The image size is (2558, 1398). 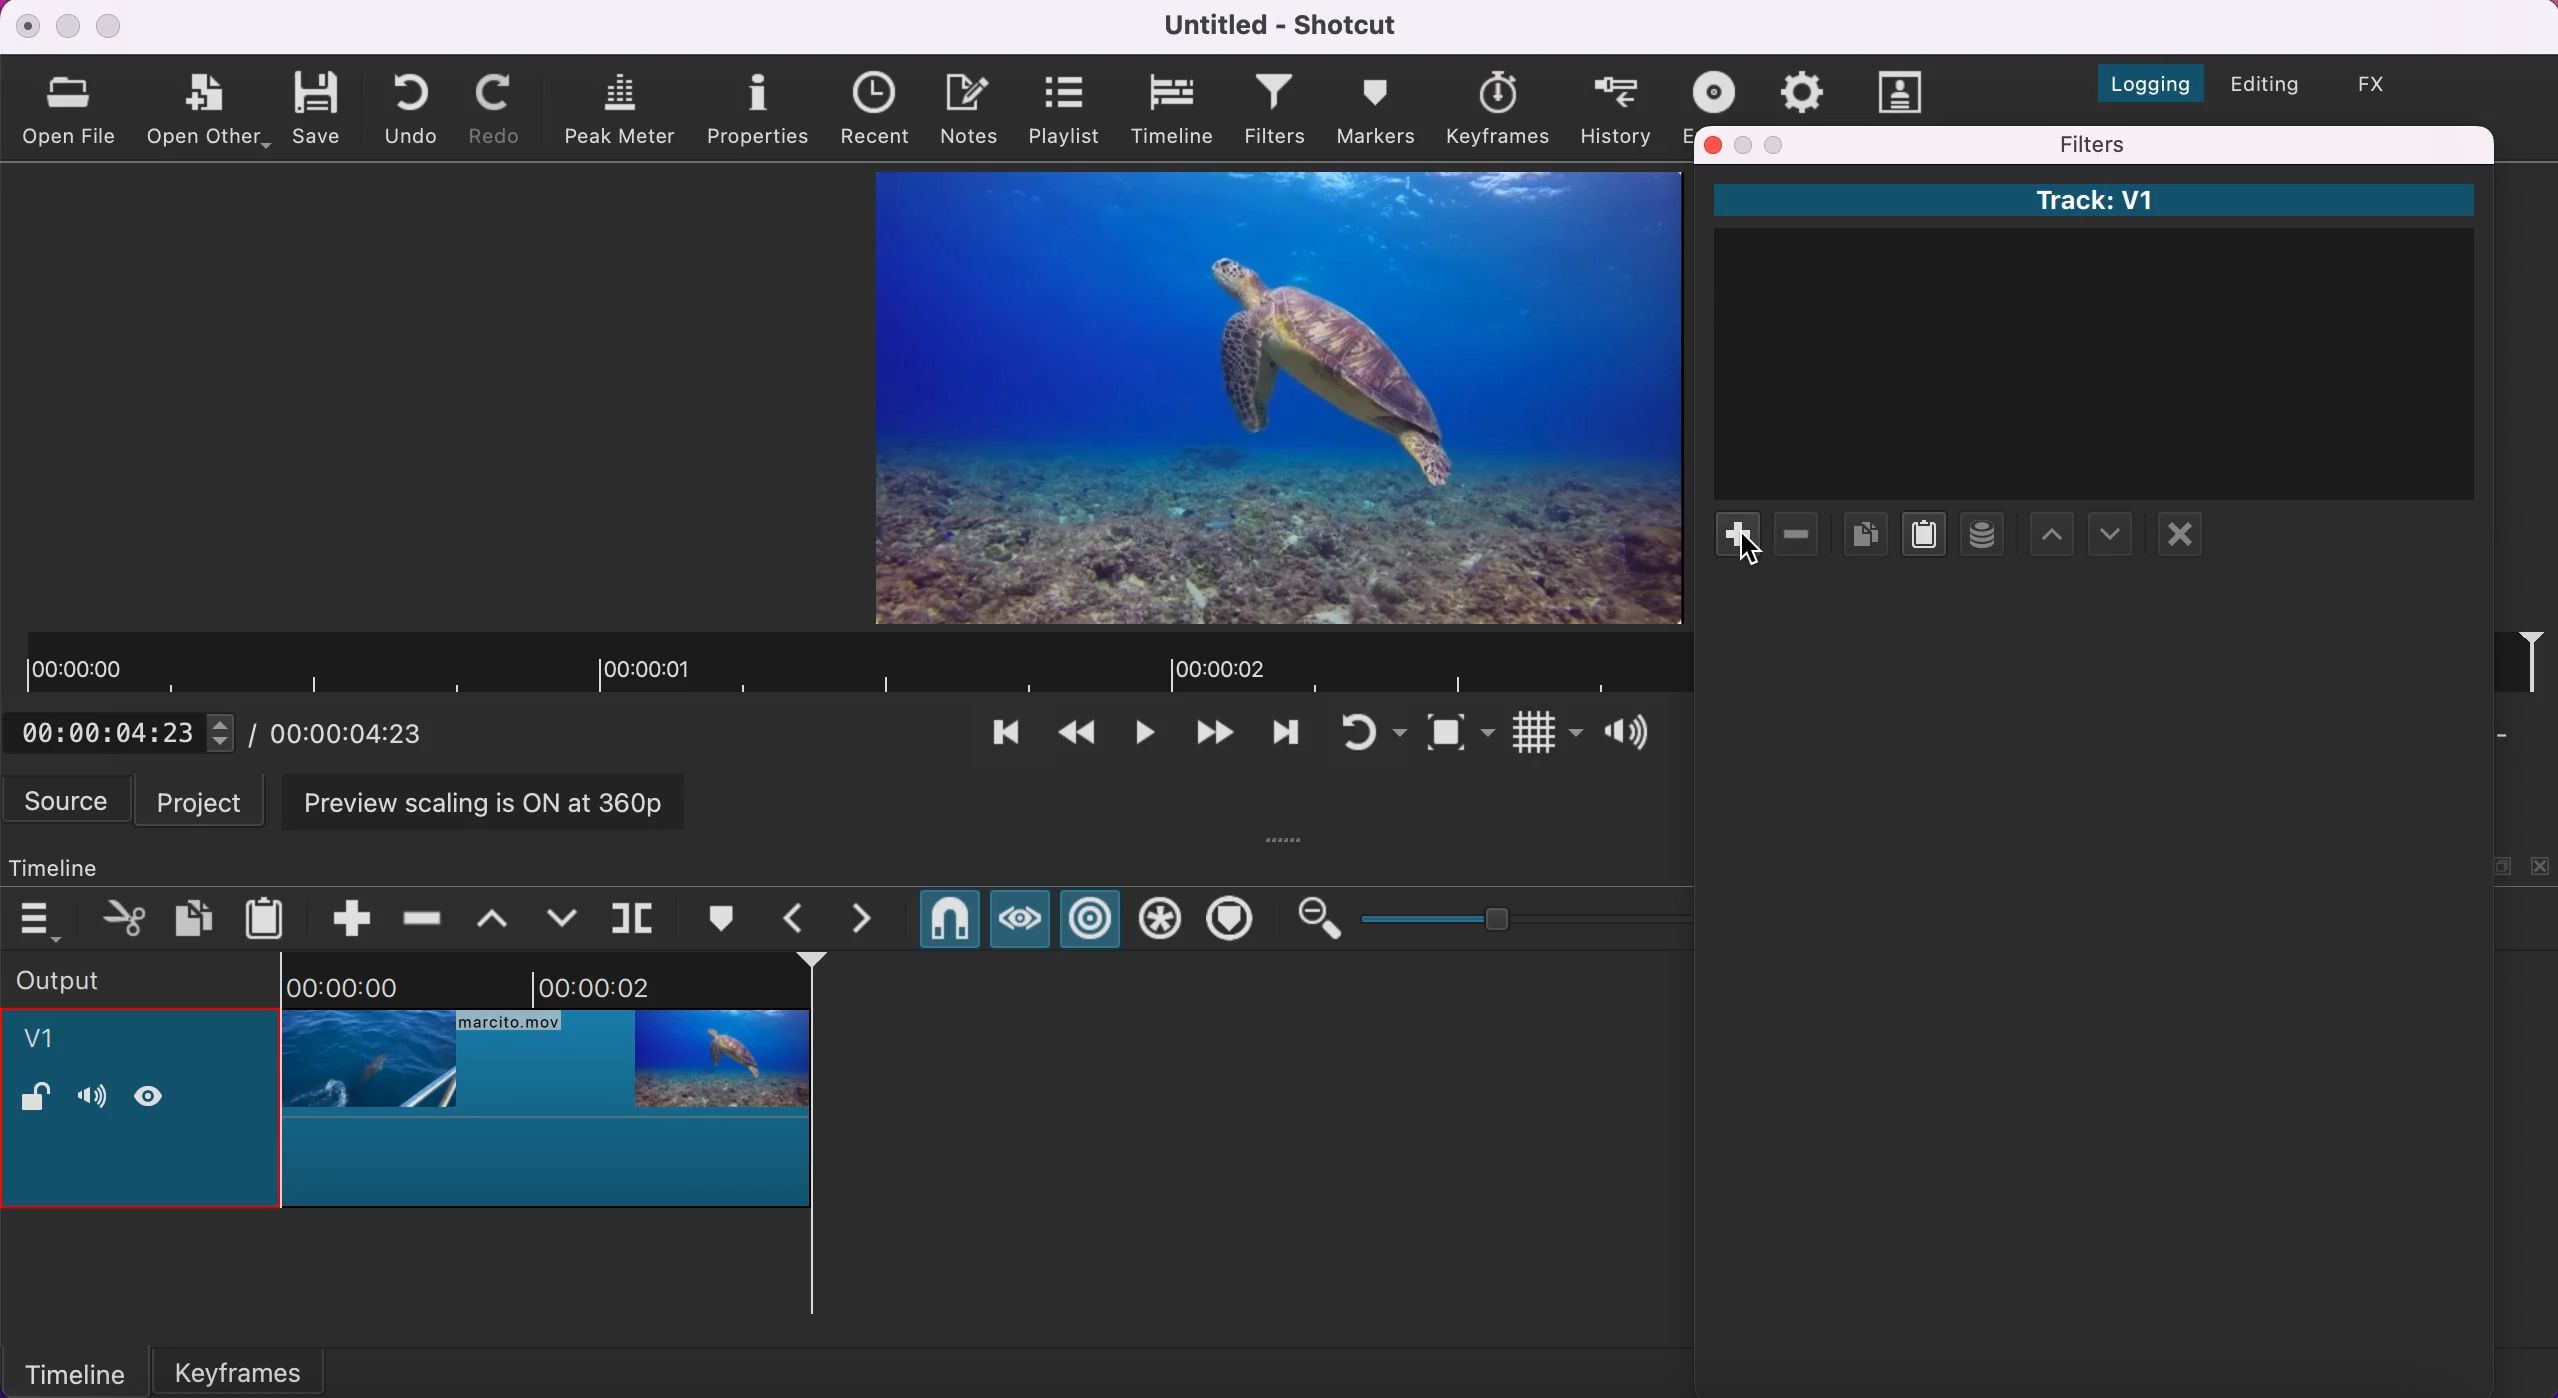 What do you see at coordinates (157, 1095) in the screenshot?
I see `hide` at bounding box center [157, 1095].